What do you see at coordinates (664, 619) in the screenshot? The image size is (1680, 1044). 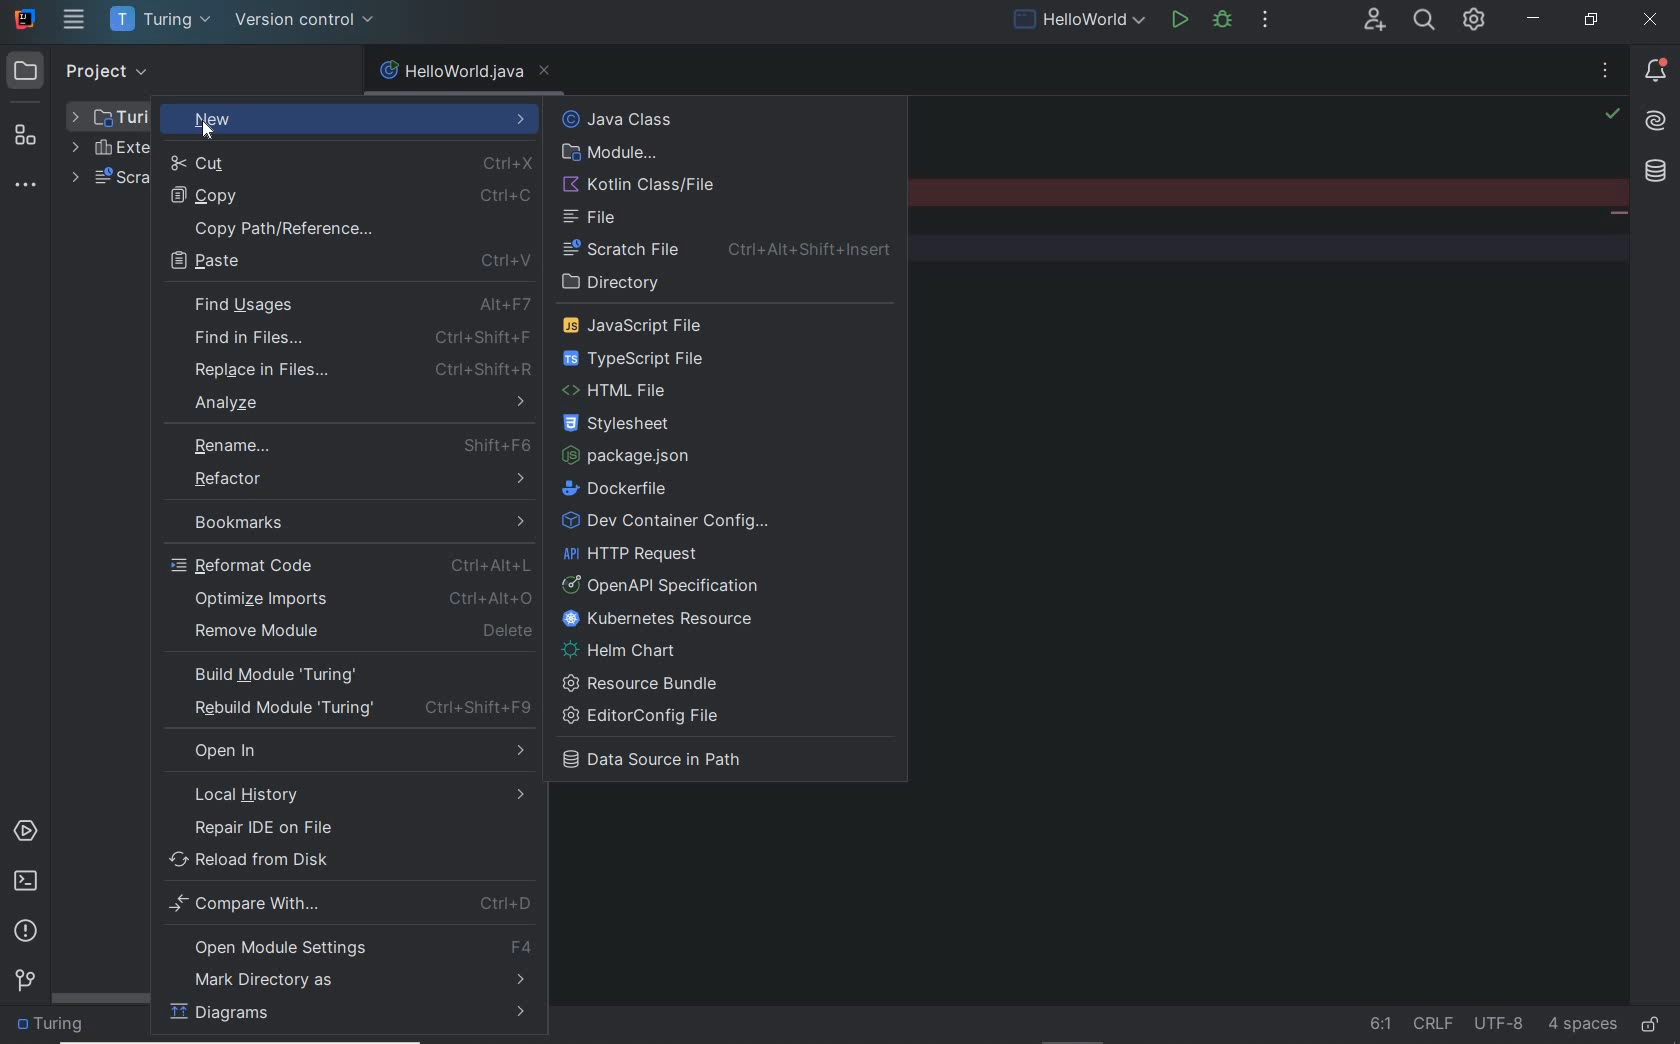 I see `Kubernotes Resource` at bounding box center [664, 619].